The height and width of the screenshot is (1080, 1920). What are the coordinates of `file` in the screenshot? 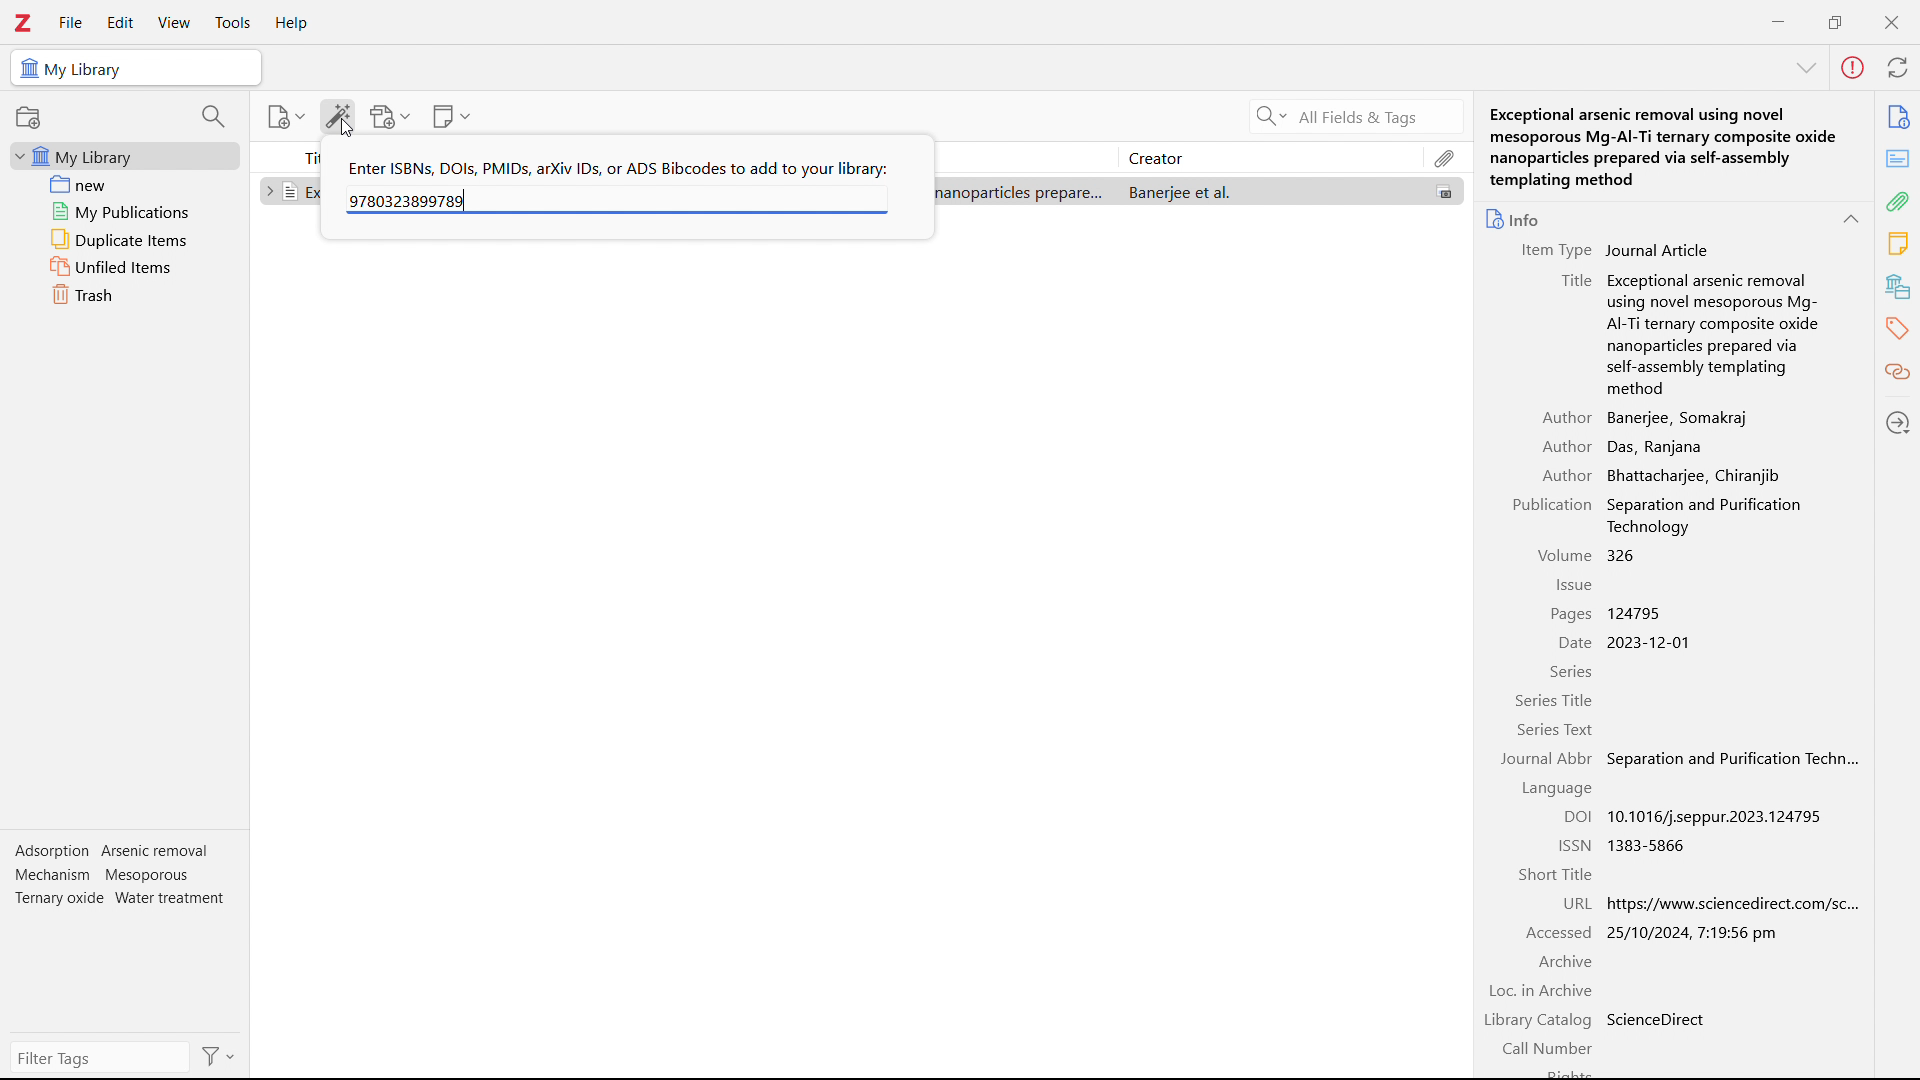 It's located at (69, 23).